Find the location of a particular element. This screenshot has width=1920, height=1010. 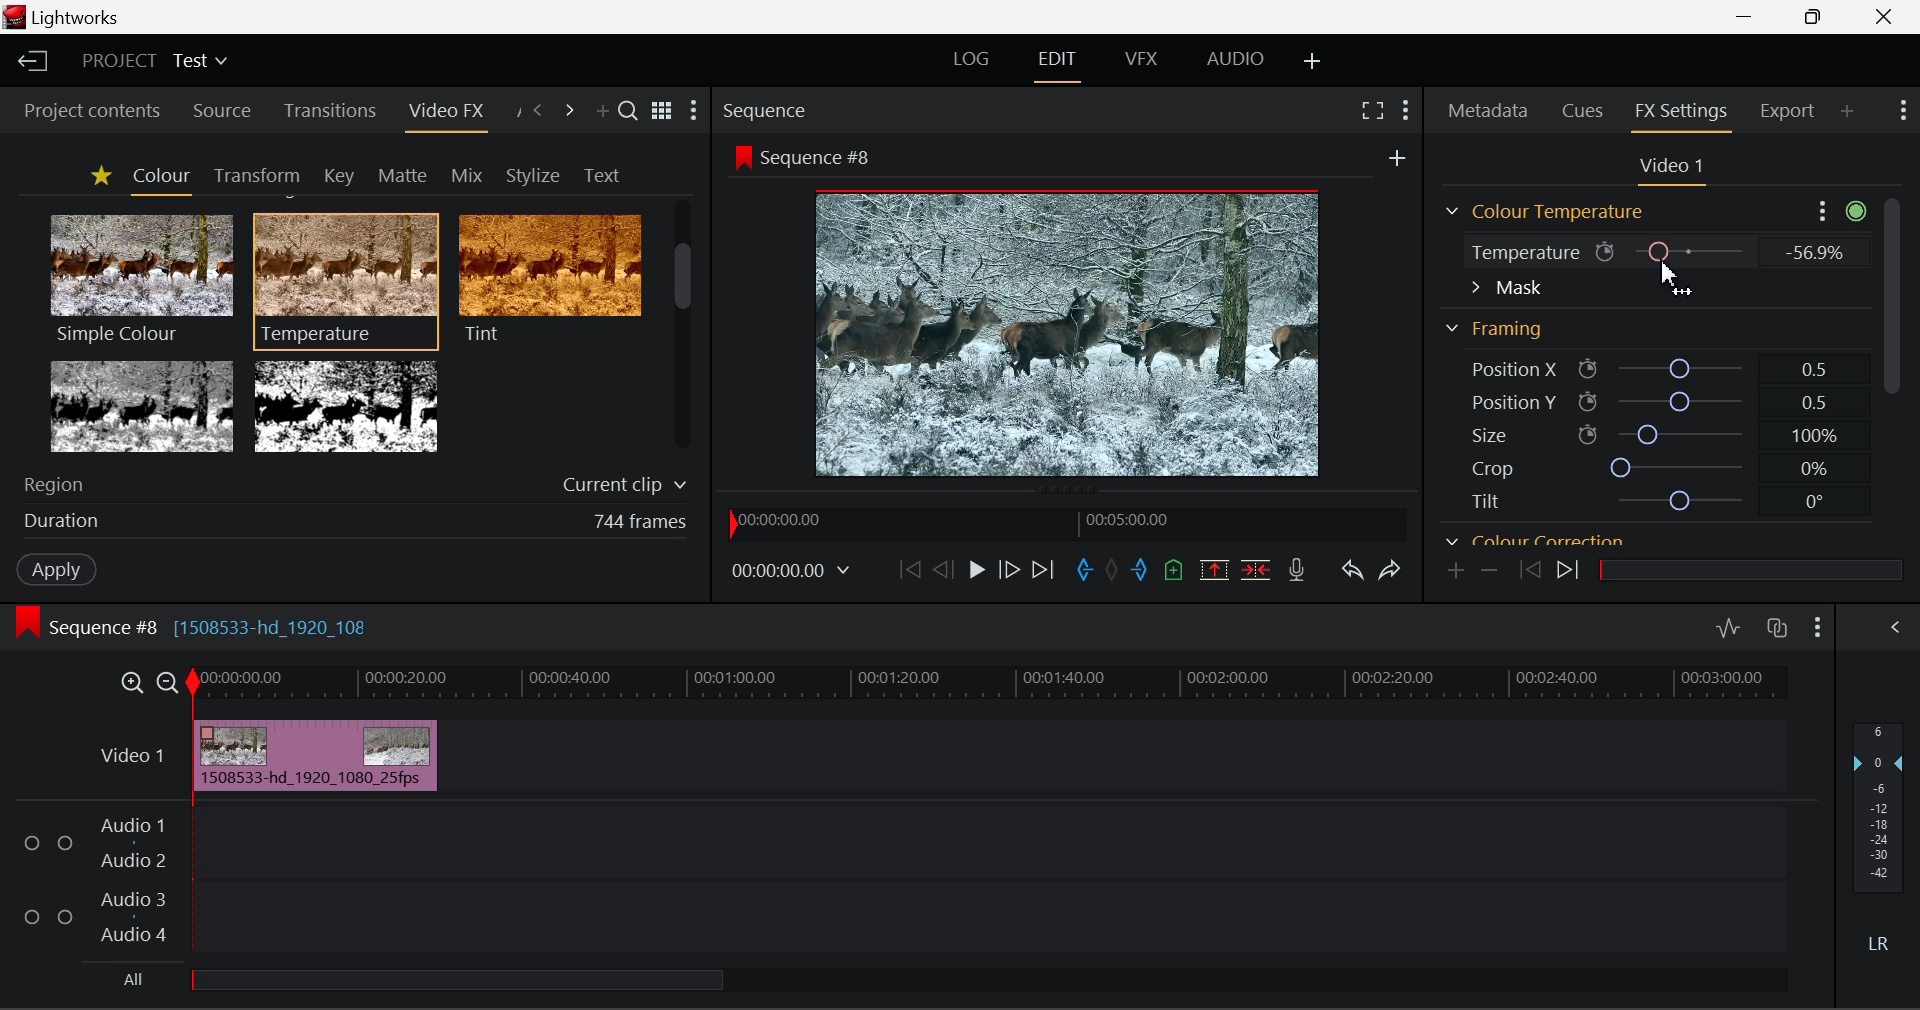

Apply is located at coordinates (46, 568).